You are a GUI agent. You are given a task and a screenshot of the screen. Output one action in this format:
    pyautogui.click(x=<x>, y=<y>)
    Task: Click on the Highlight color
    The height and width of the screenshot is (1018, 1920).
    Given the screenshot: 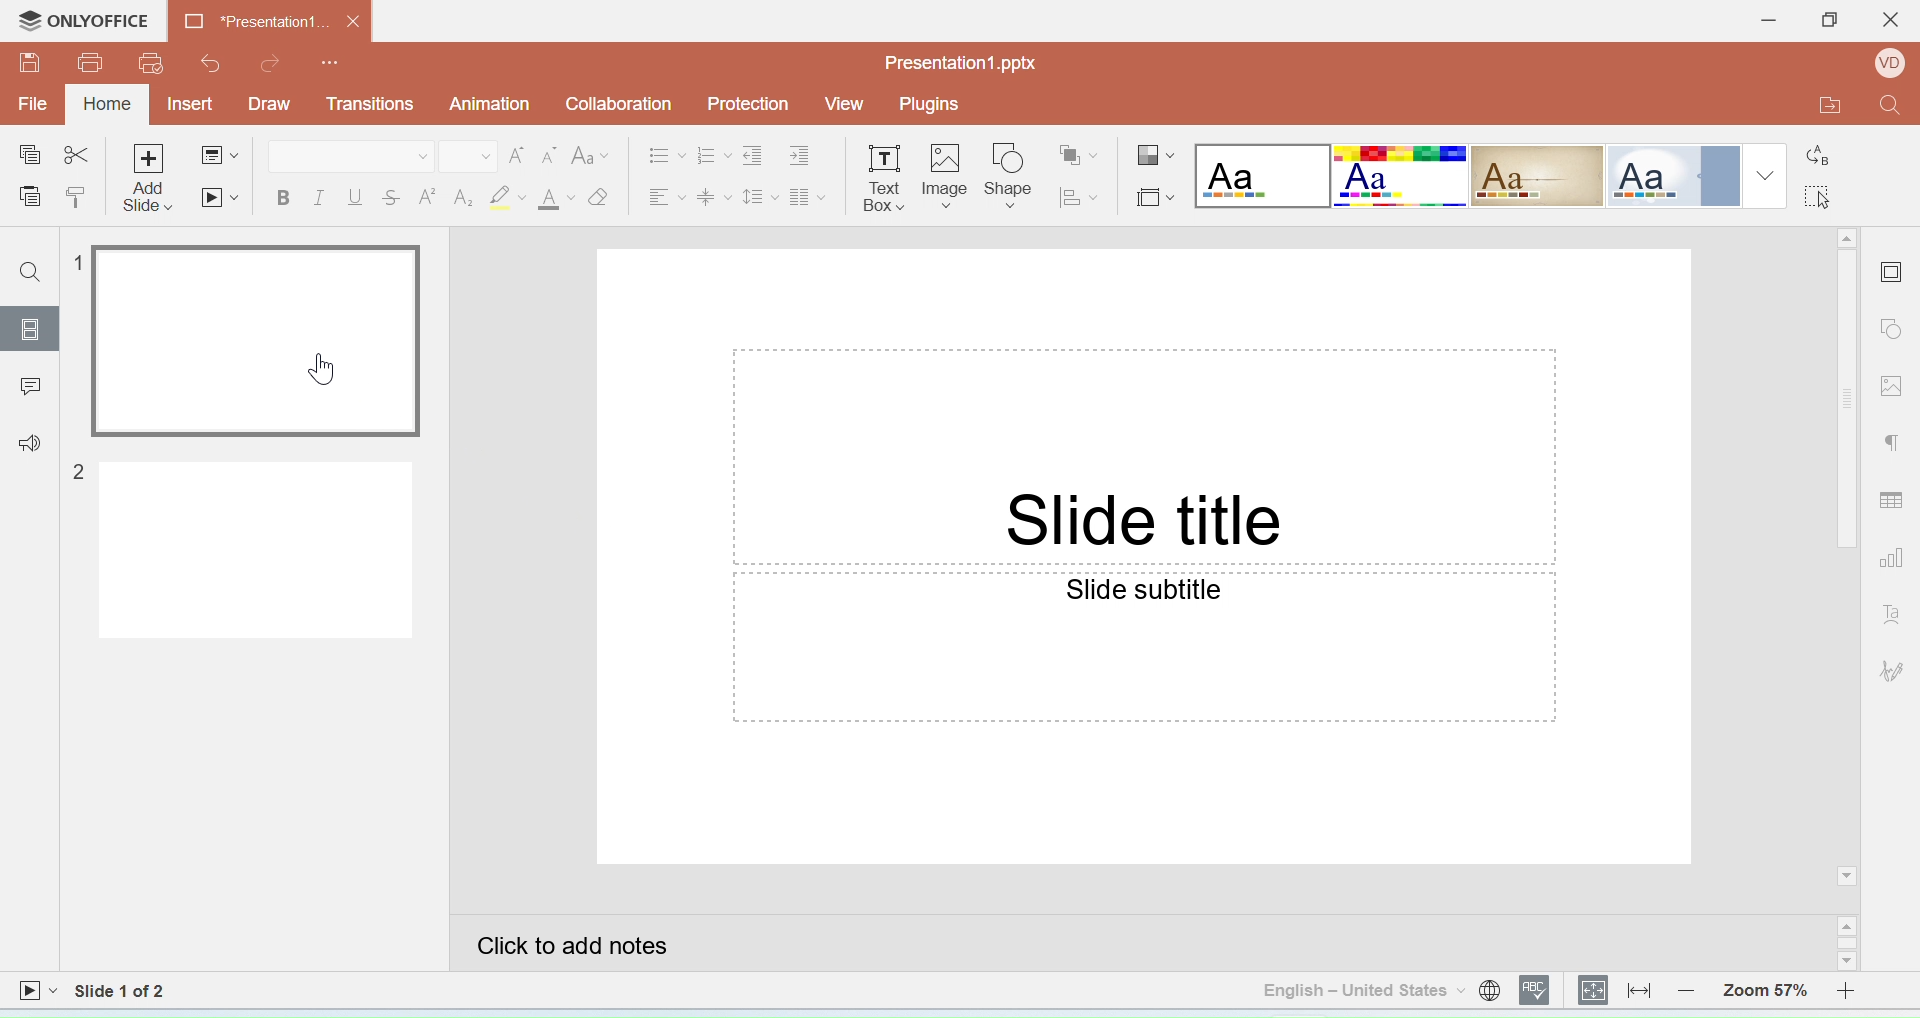 What is the action you would take?
    pyautogui.click(x=511, y=198)
    